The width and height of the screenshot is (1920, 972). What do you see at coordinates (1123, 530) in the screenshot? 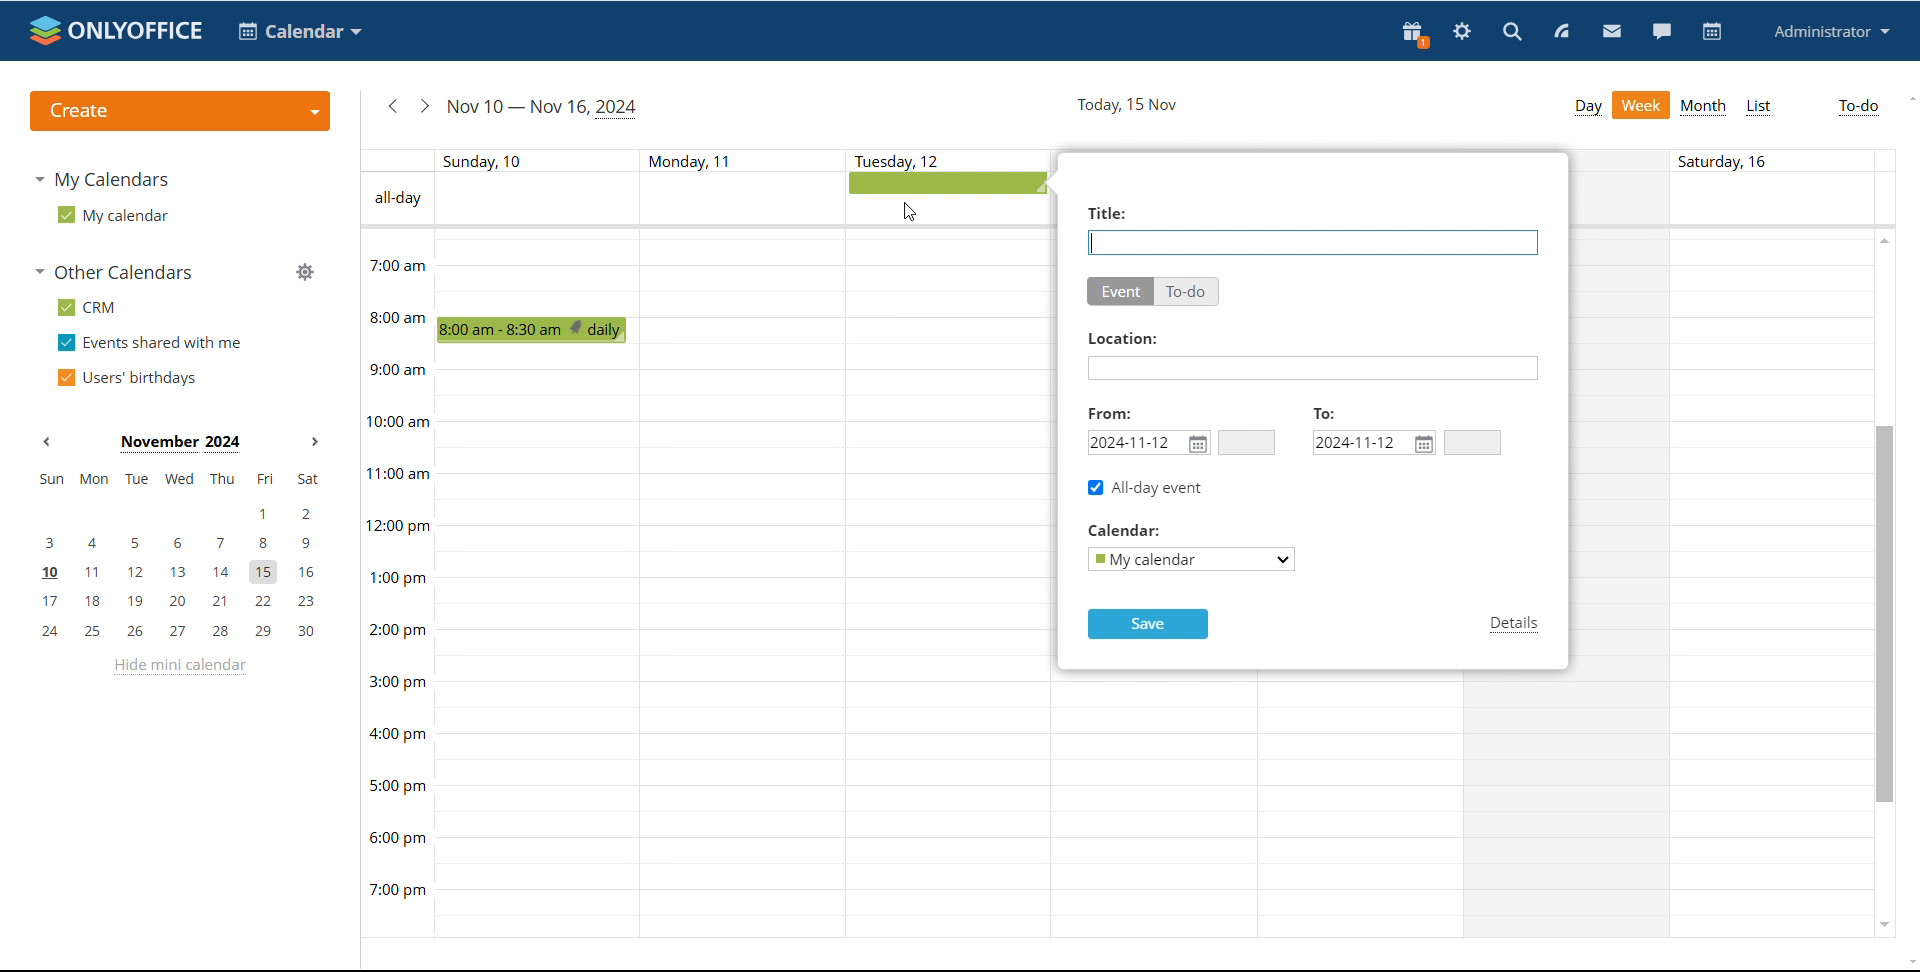
I see `` at bounding box center [1123, 530].